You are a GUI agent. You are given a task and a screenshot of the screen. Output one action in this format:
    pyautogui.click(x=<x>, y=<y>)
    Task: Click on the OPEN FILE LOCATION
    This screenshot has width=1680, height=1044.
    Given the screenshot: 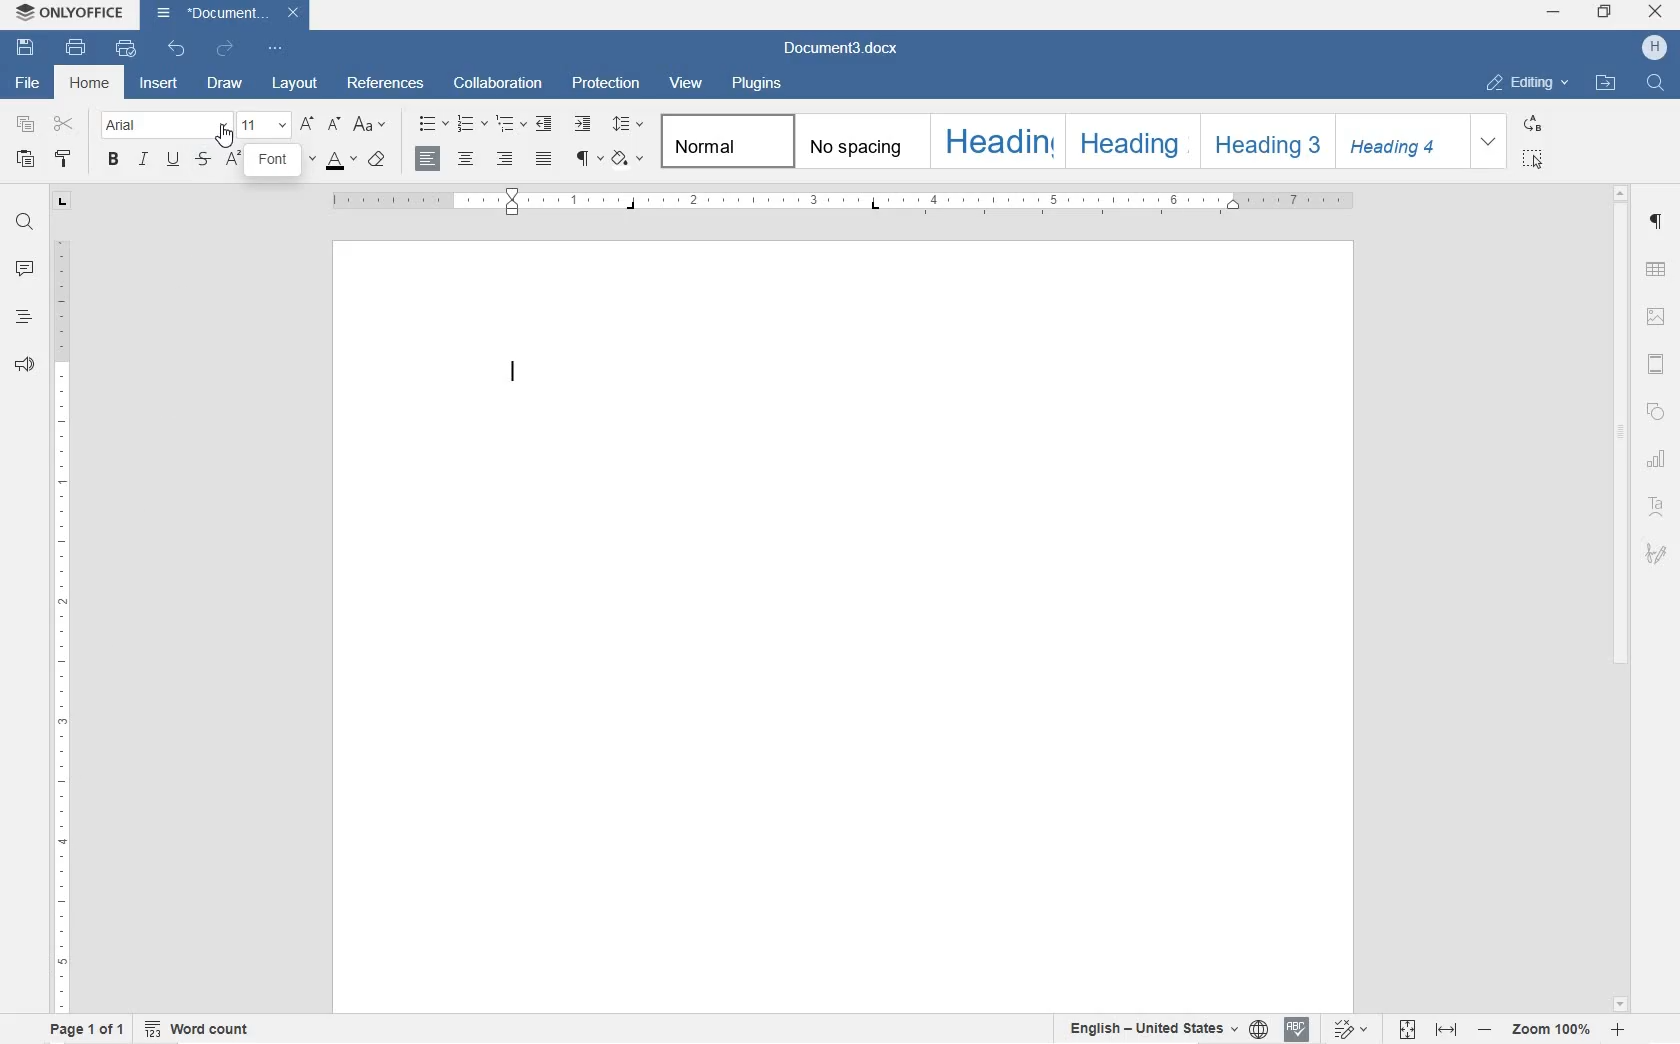 What is the action you would take?
    pyautogui.click(x=1605, y=81)
    